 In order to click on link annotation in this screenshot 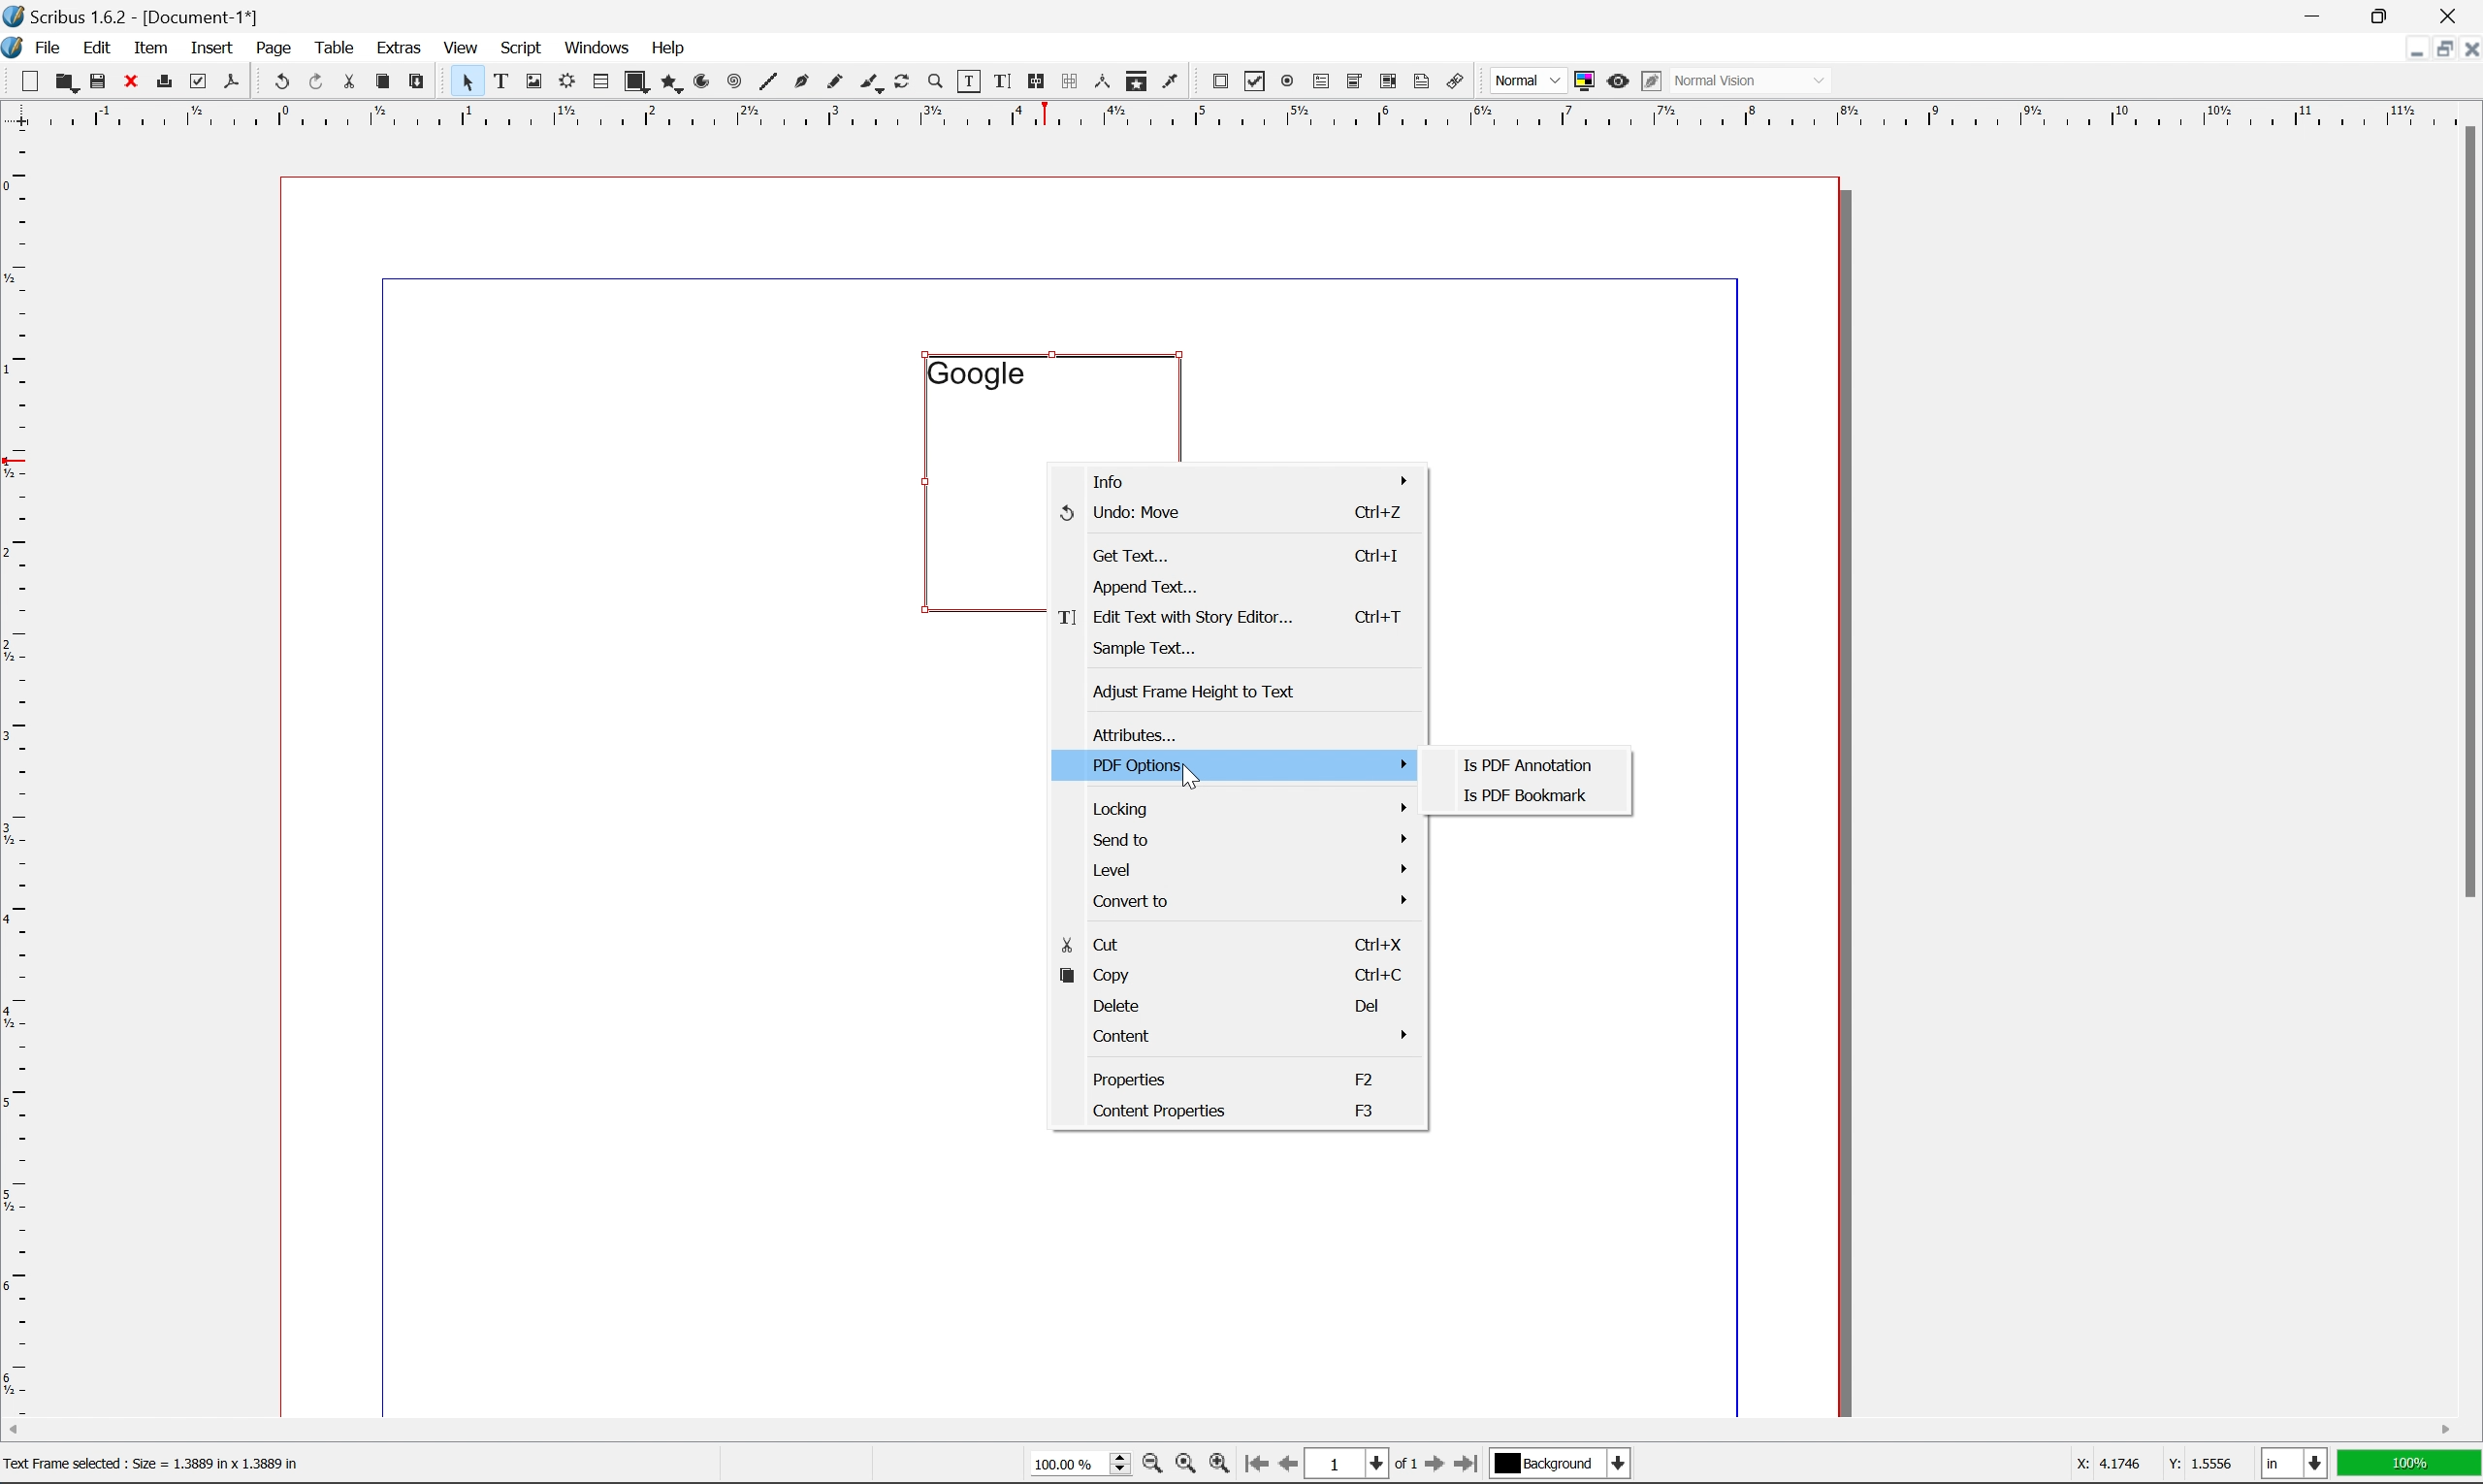, I will do `click(1456, 83)`.